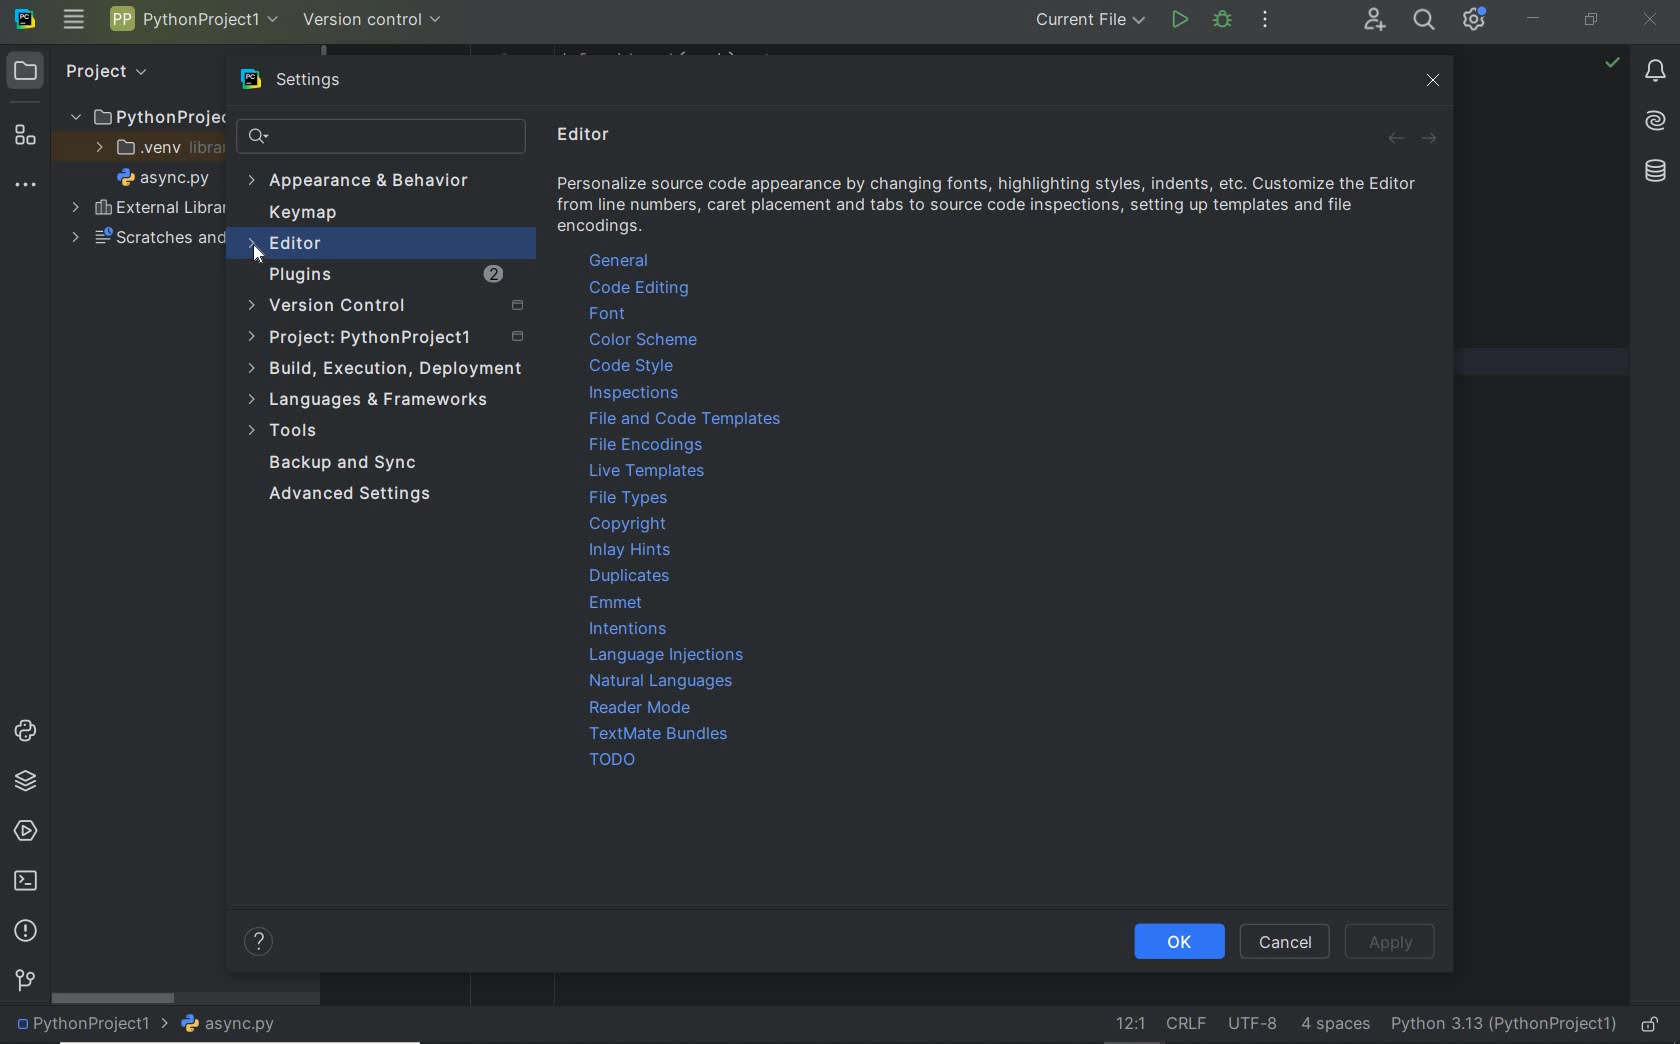 The width and height of the screenshot is (1680, 1044). What do you see at coordinates (373, 20) in the screenshot?
I see `version control` at bounding box center [373, 20].